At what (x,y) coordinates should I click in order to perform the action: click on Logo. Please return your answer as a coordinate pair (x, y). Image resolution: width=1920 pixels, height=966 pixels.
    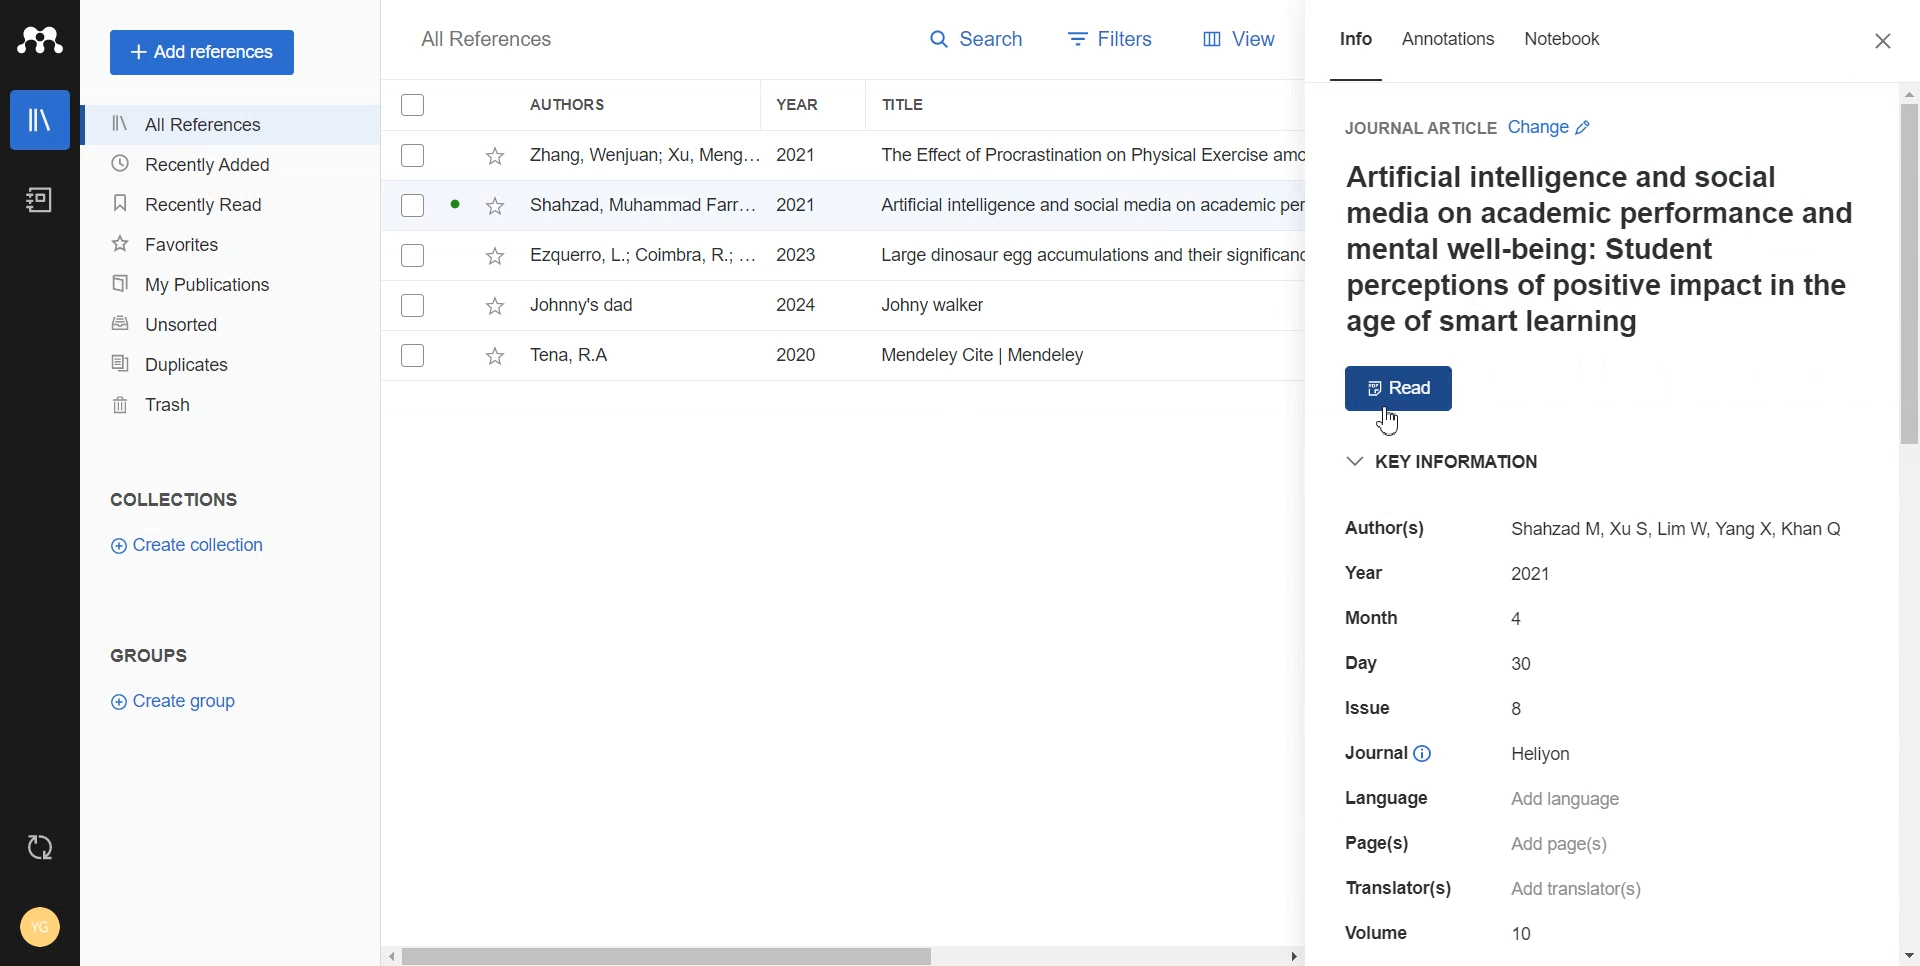
    Looking at the image, I should click on (40, 40).